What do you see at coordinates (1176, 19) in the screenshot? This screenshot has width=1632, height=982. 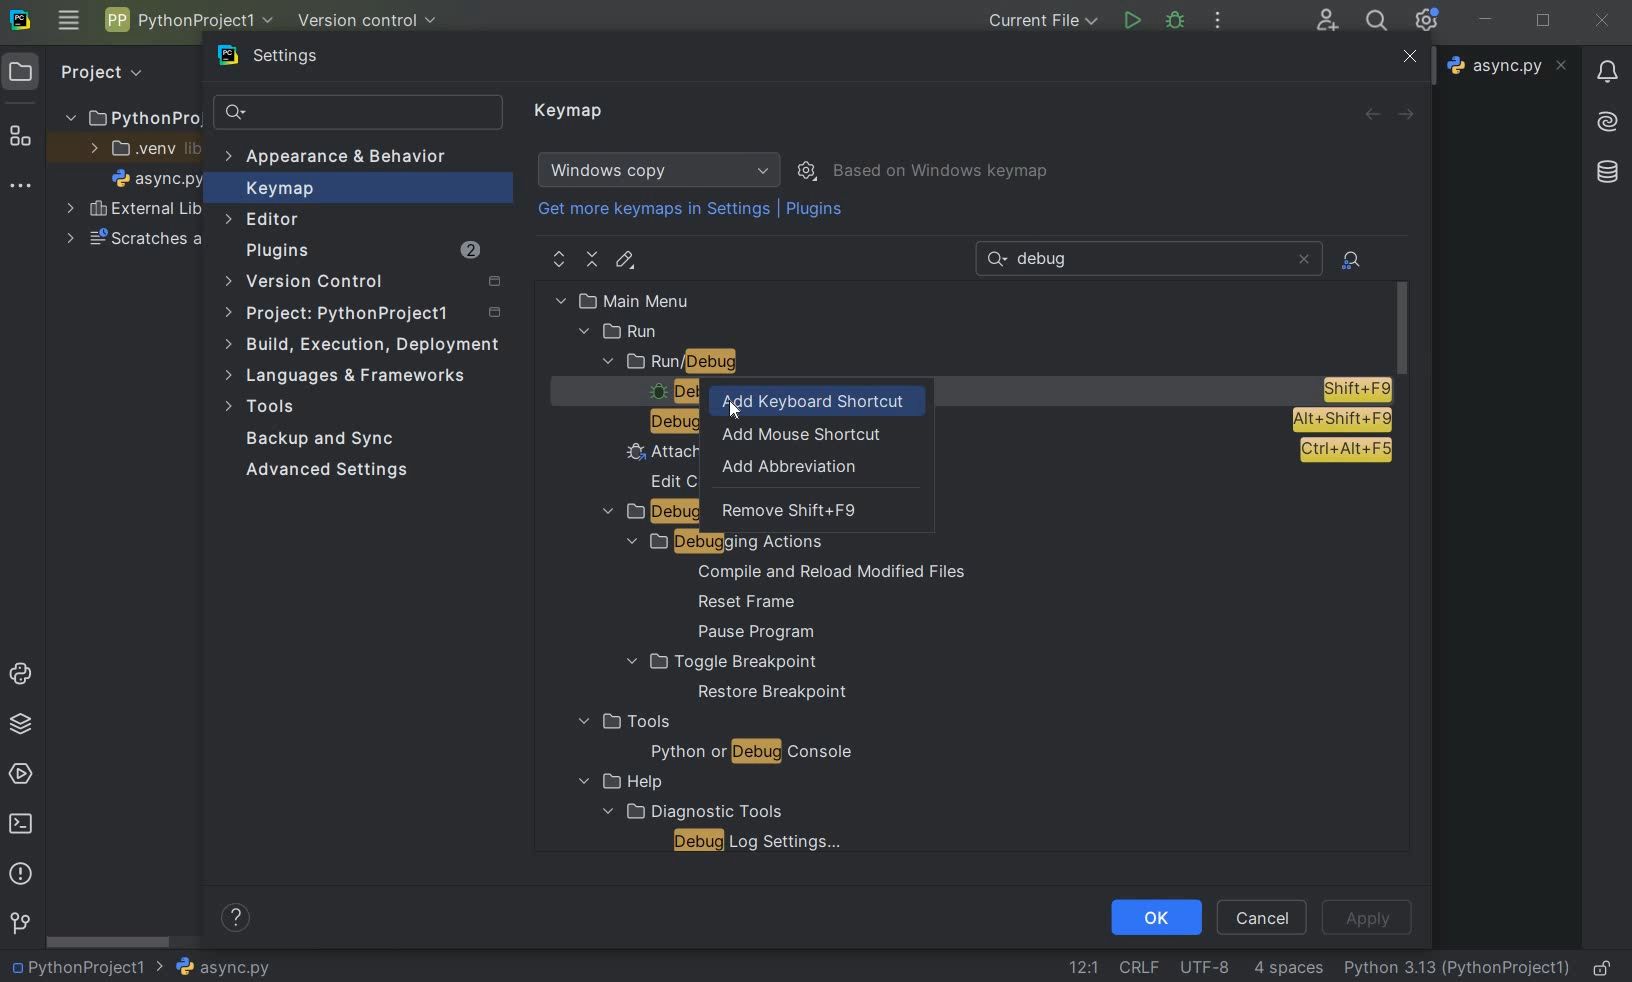 I see `debug` at bounding box center [1176, 19].